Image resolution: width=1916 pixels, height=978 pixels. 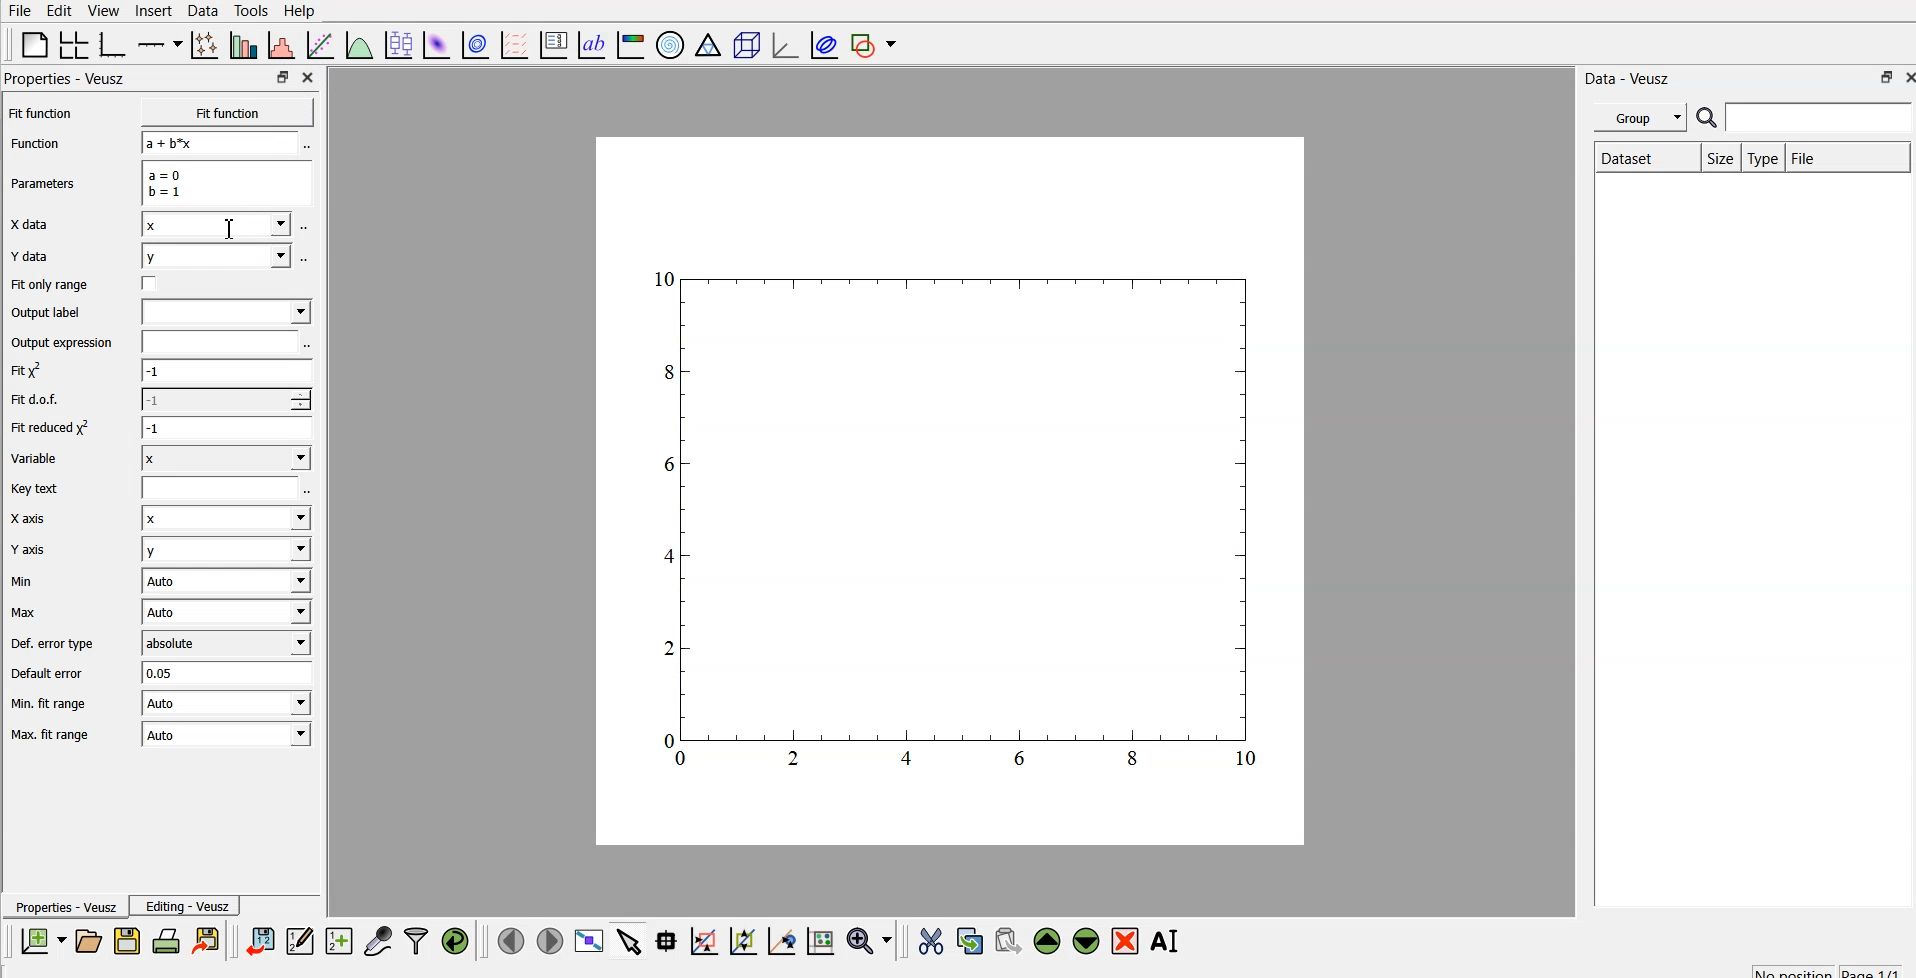 What do you see at coordinates (1126, 942) in the screenshot?
I see `remove the selected widget` at bounding box center [1126, 942].